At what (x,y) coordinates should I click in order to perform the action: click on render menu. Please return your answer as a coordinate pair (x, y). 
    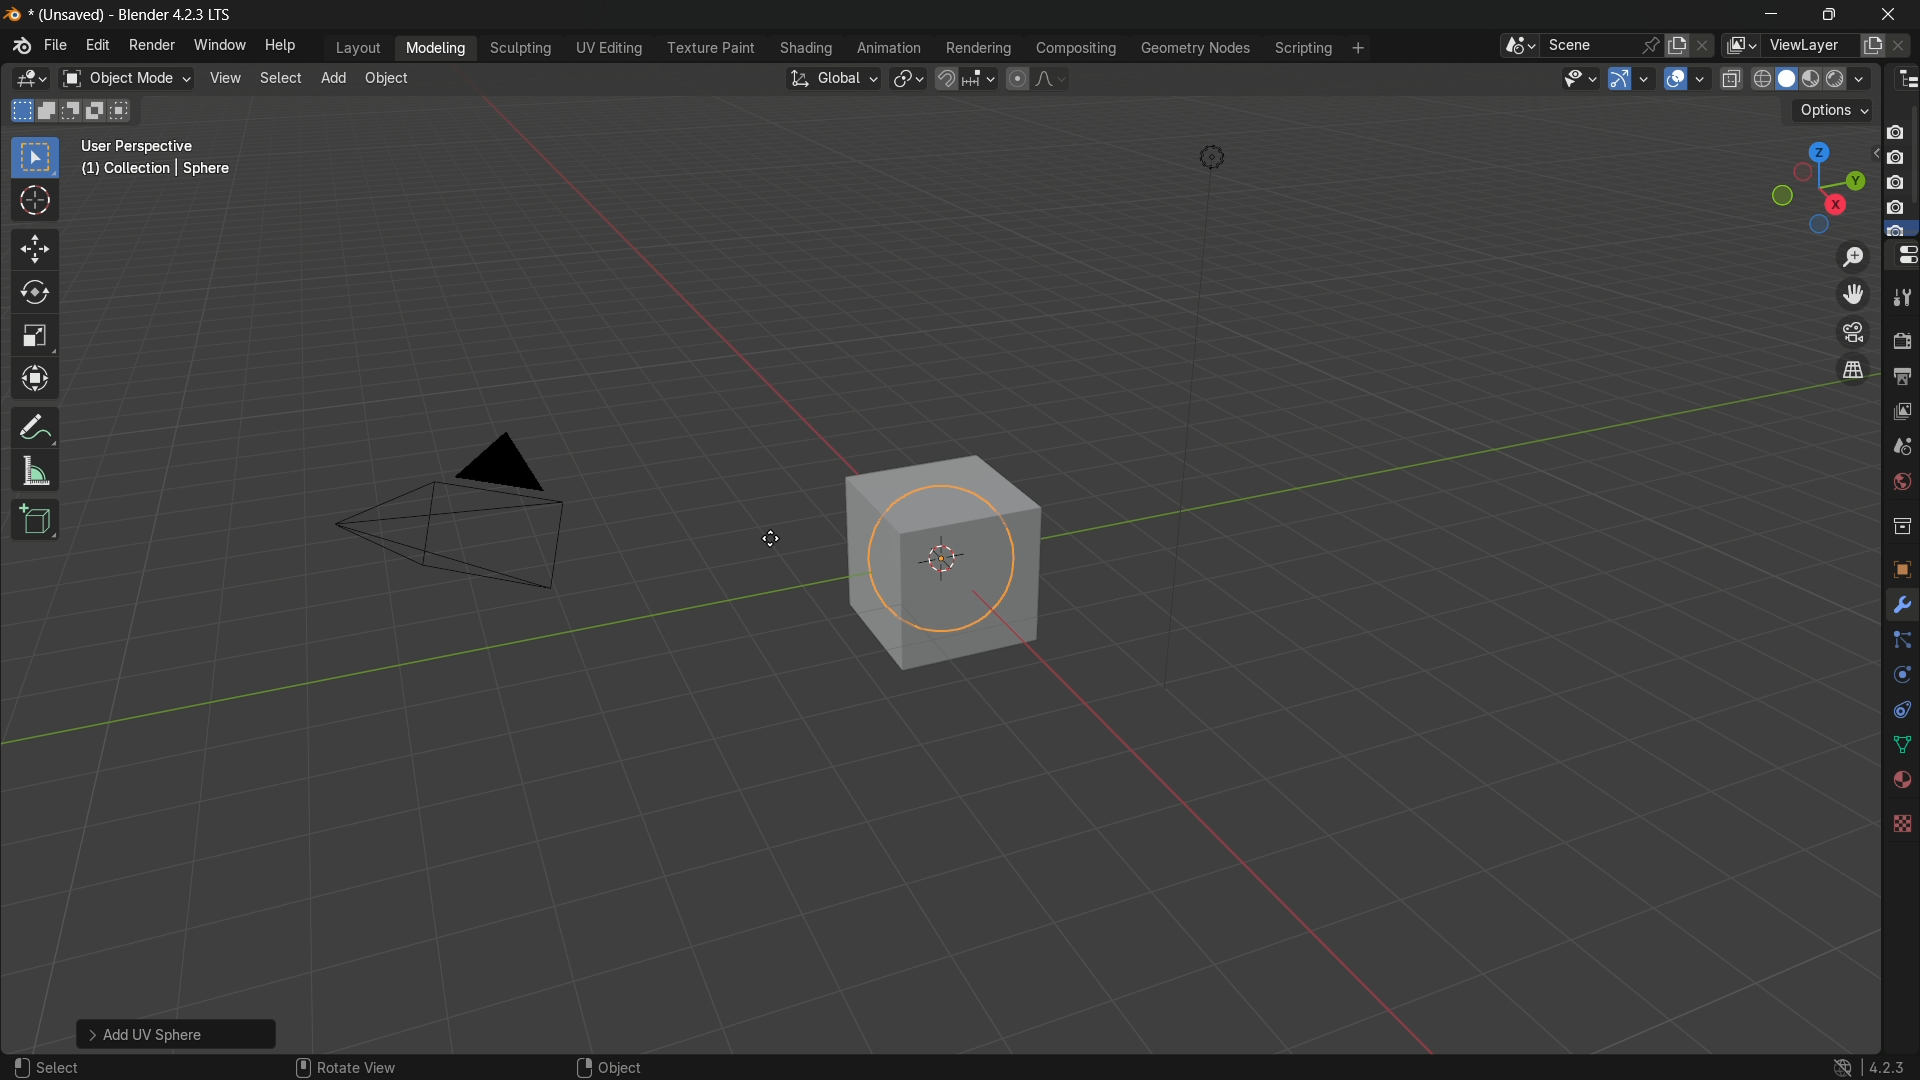
    Looking at the image, I should click on (151, 46).